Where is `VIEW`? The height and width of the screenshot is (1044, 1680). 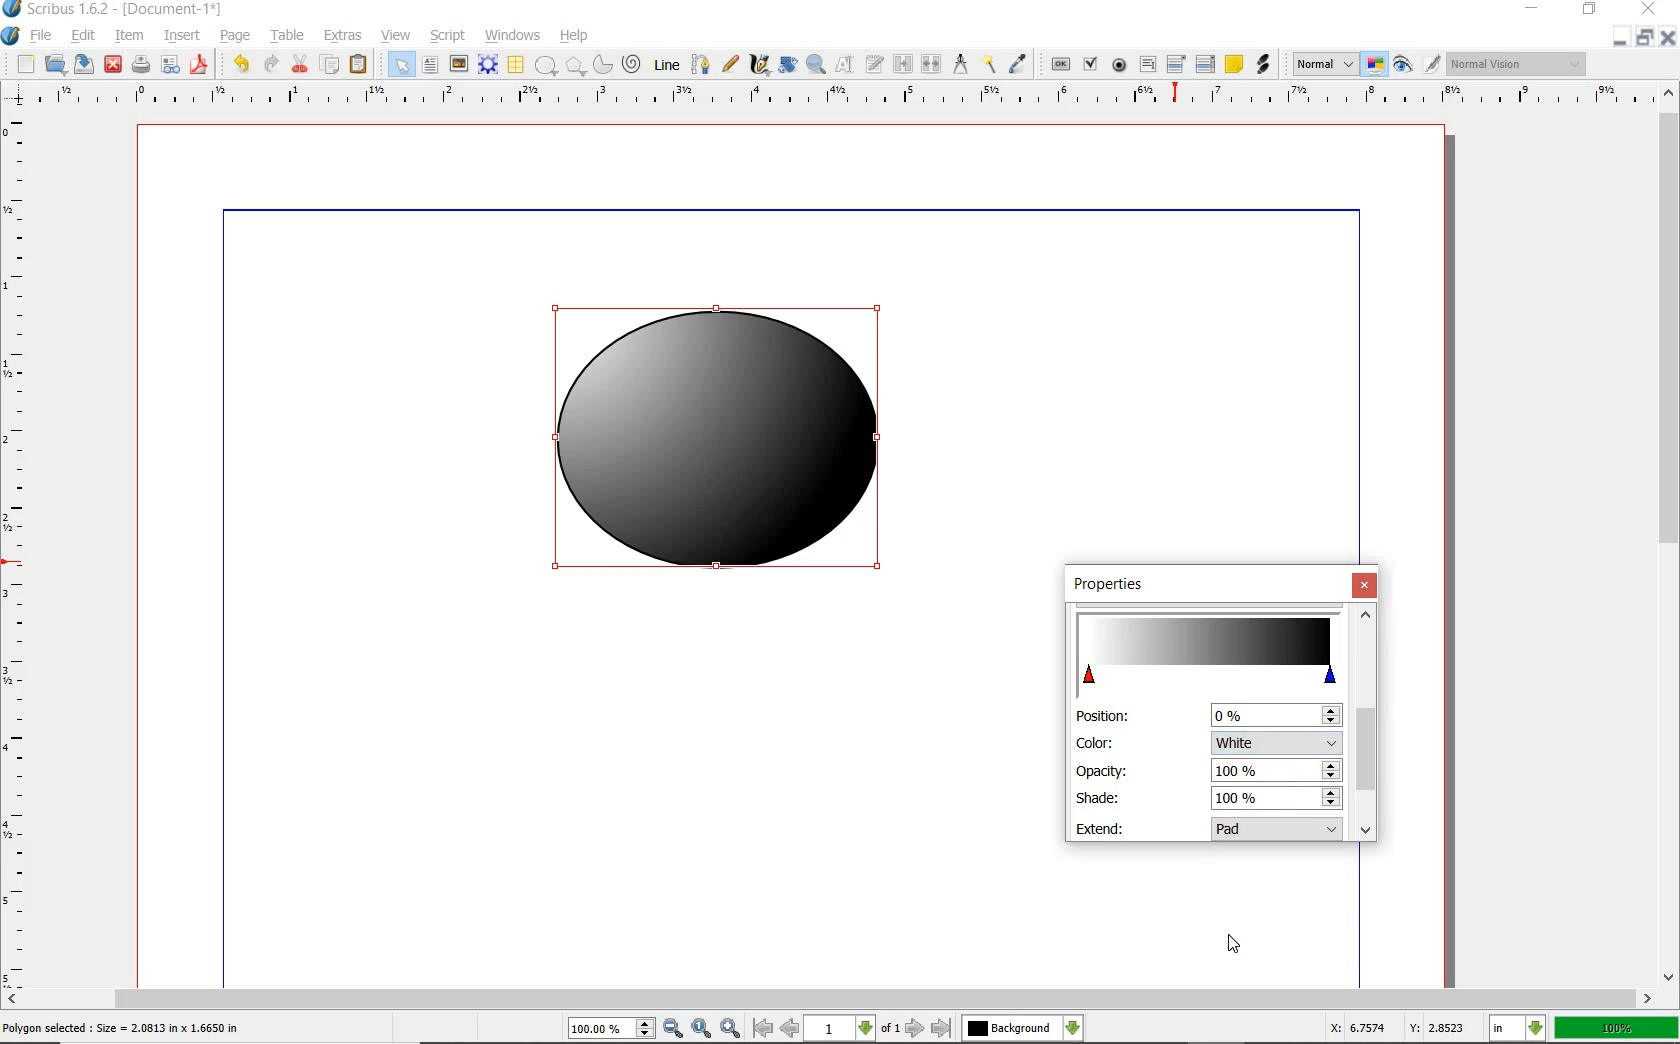
VIEW is located at coordinates (396, 34).